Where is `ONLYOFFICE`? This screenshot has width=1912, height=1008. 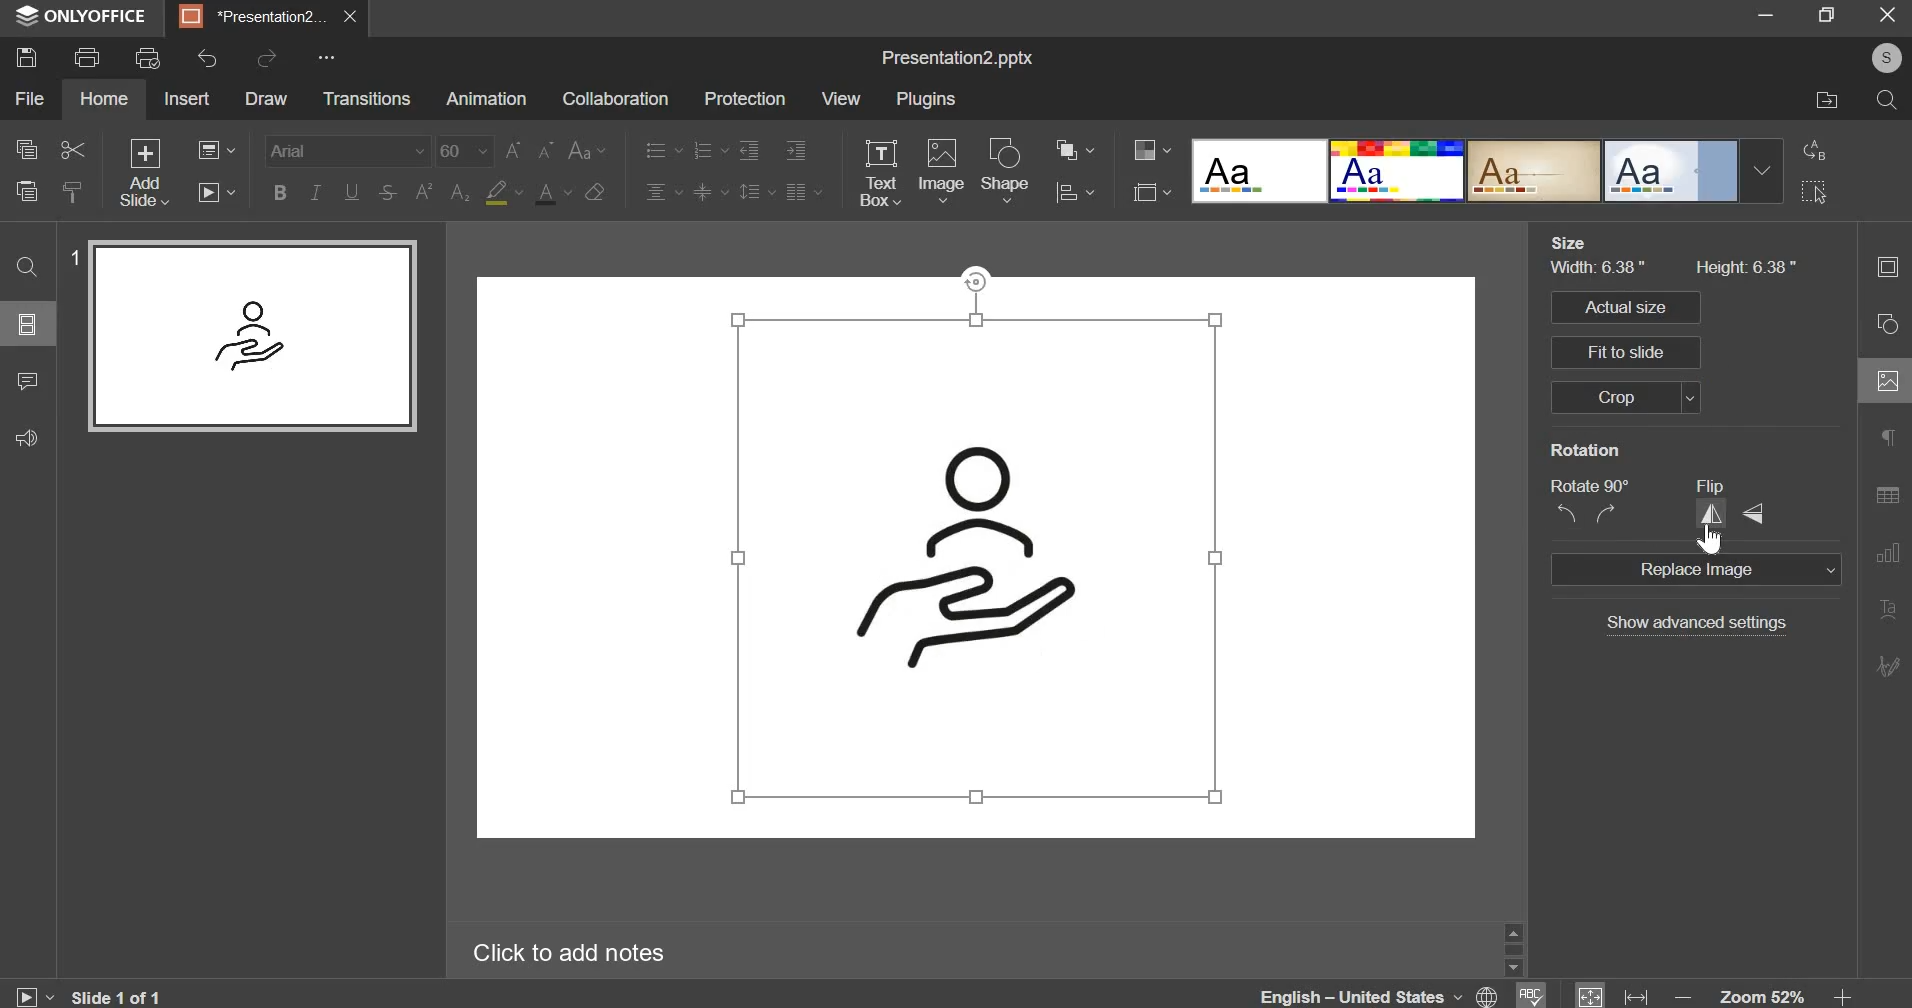 ONLYOFFICE is located at coordinates (82, 17).